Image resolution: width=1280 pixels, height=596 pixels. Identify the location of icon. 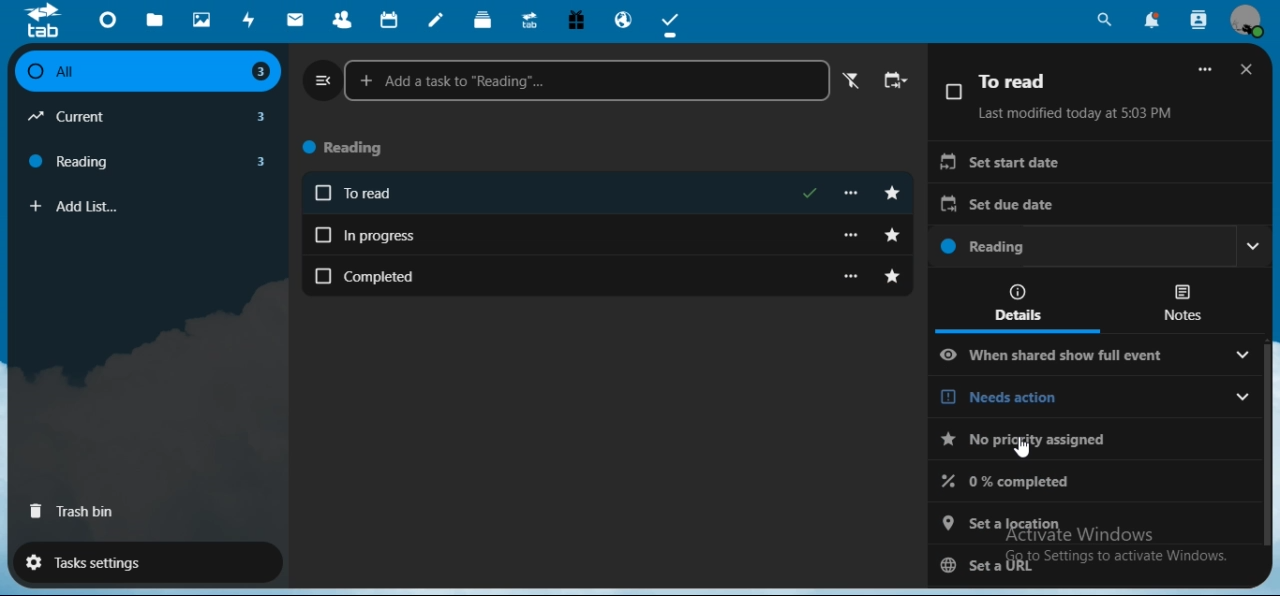
(49, 21).